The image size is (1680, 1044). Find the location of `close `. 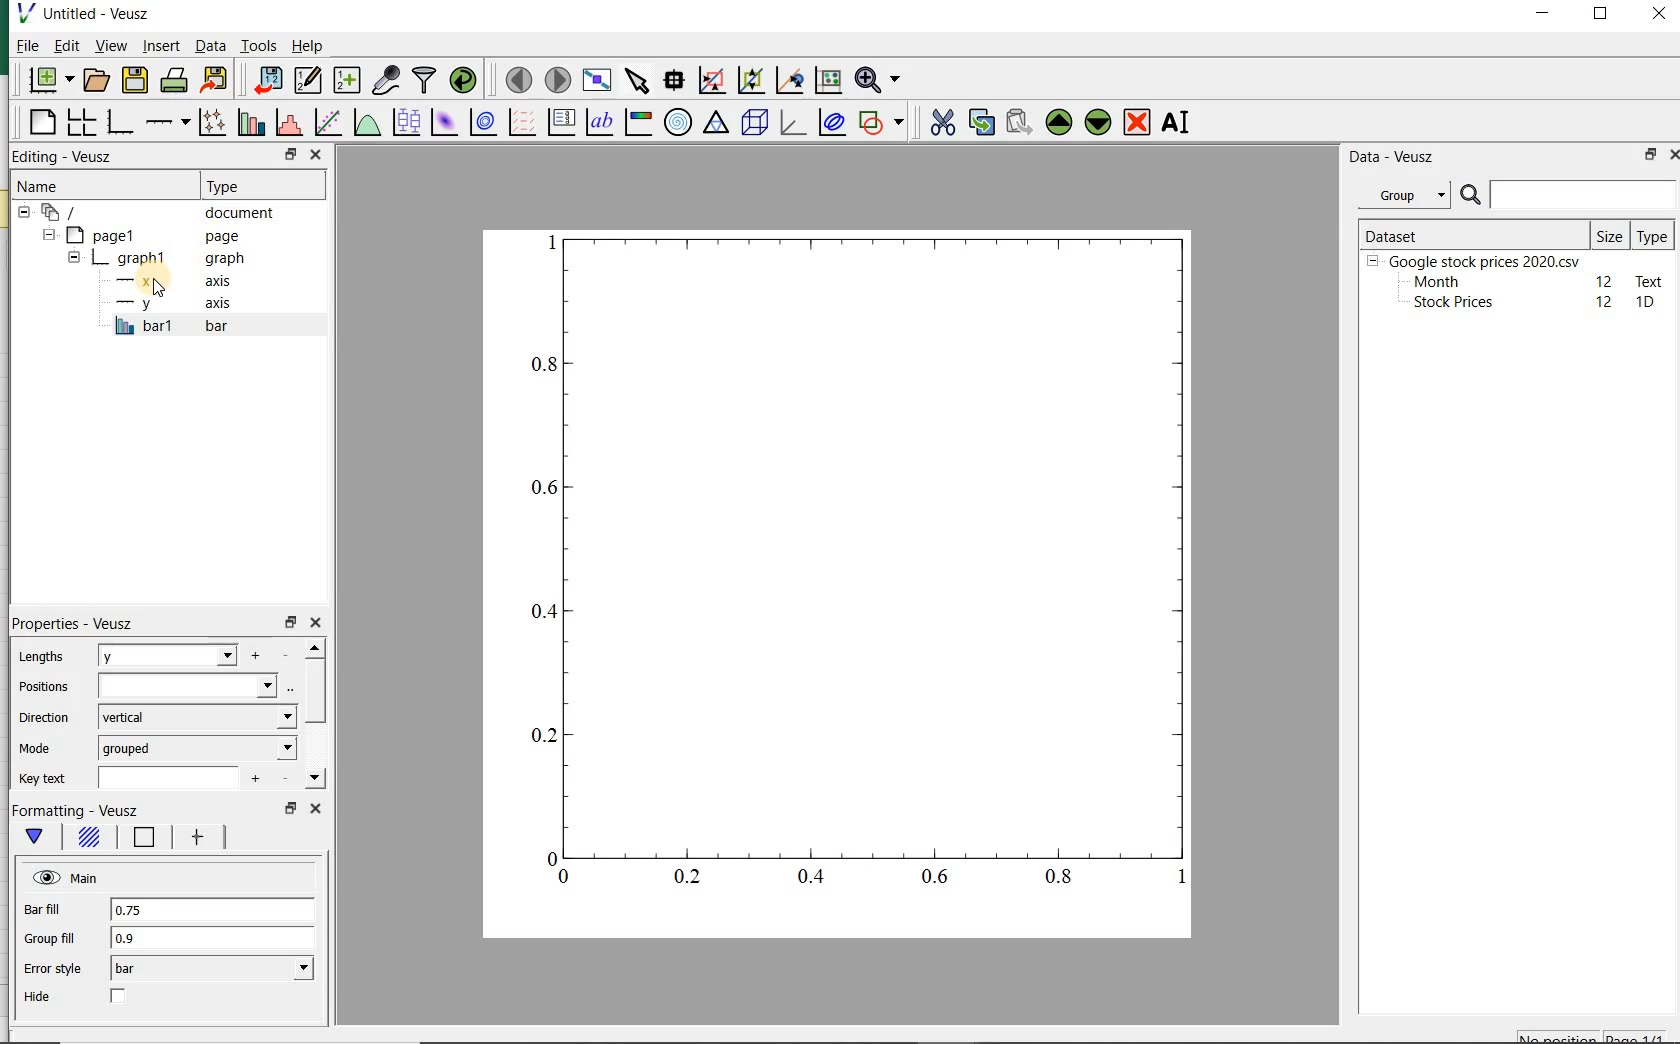

close  is located at coordinates (1679, 155).